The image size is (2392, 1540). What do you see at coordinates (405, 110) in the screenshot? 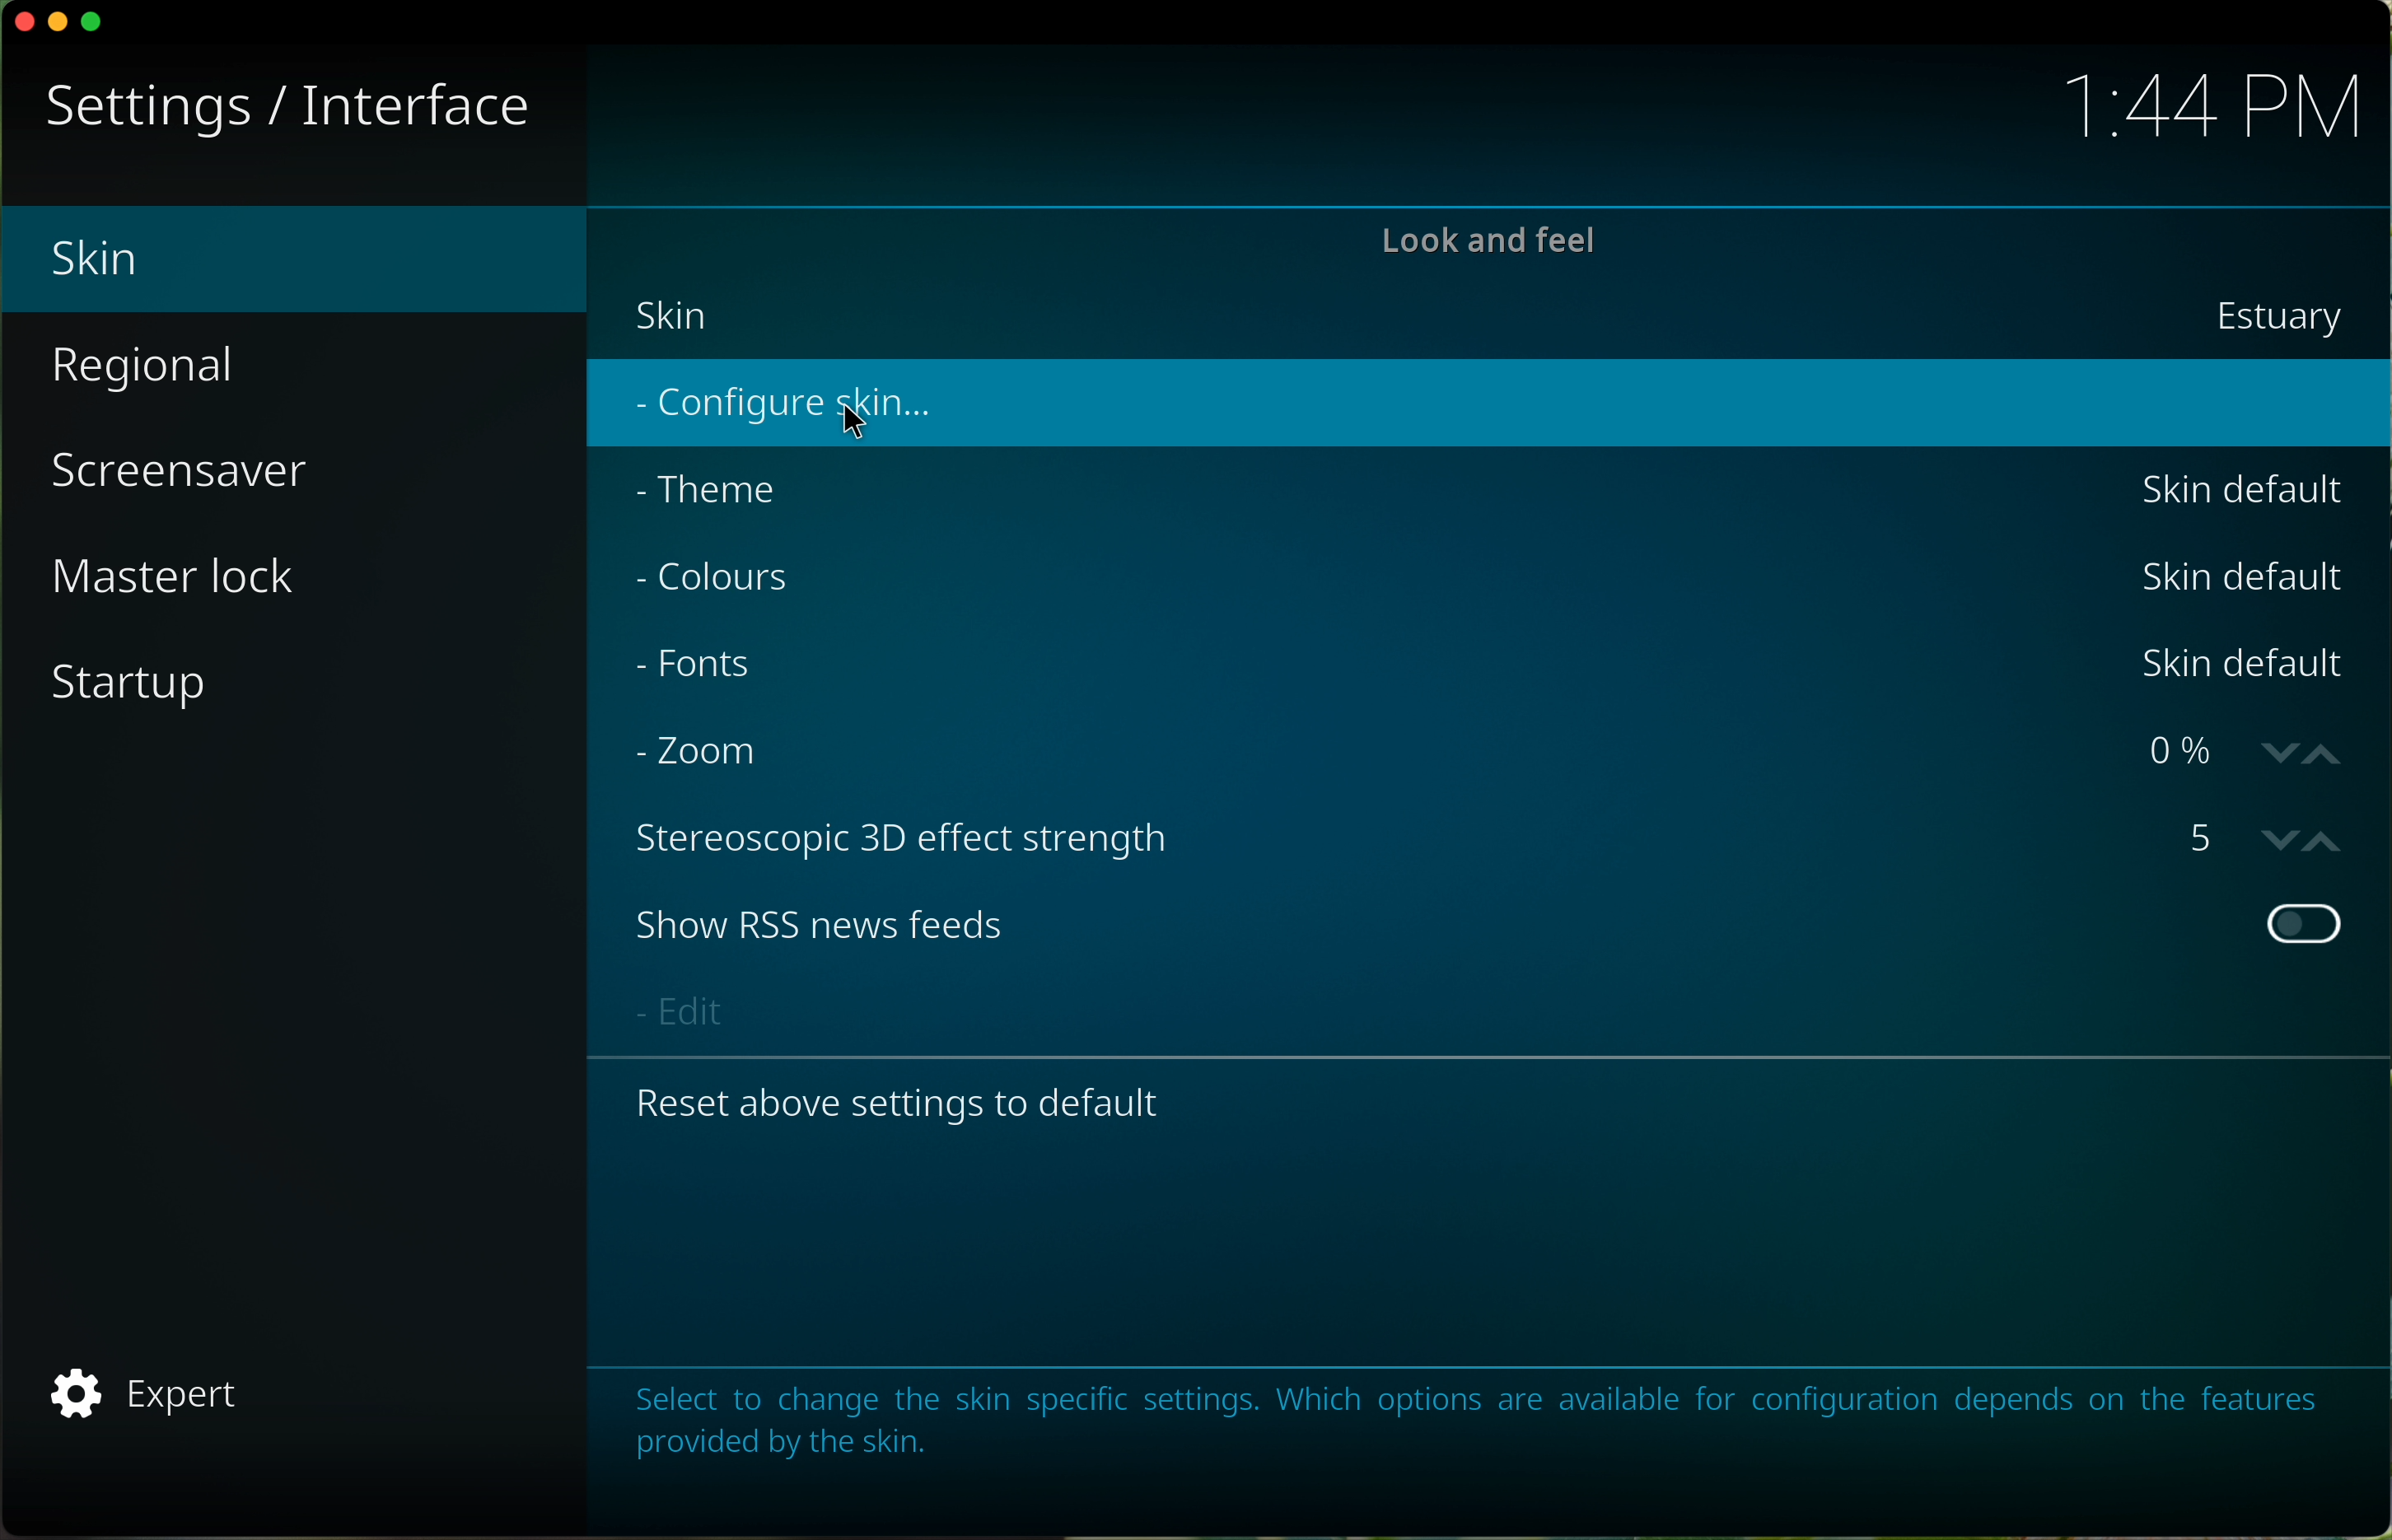
I see `/ Interface` at bounding box center [405, 110].